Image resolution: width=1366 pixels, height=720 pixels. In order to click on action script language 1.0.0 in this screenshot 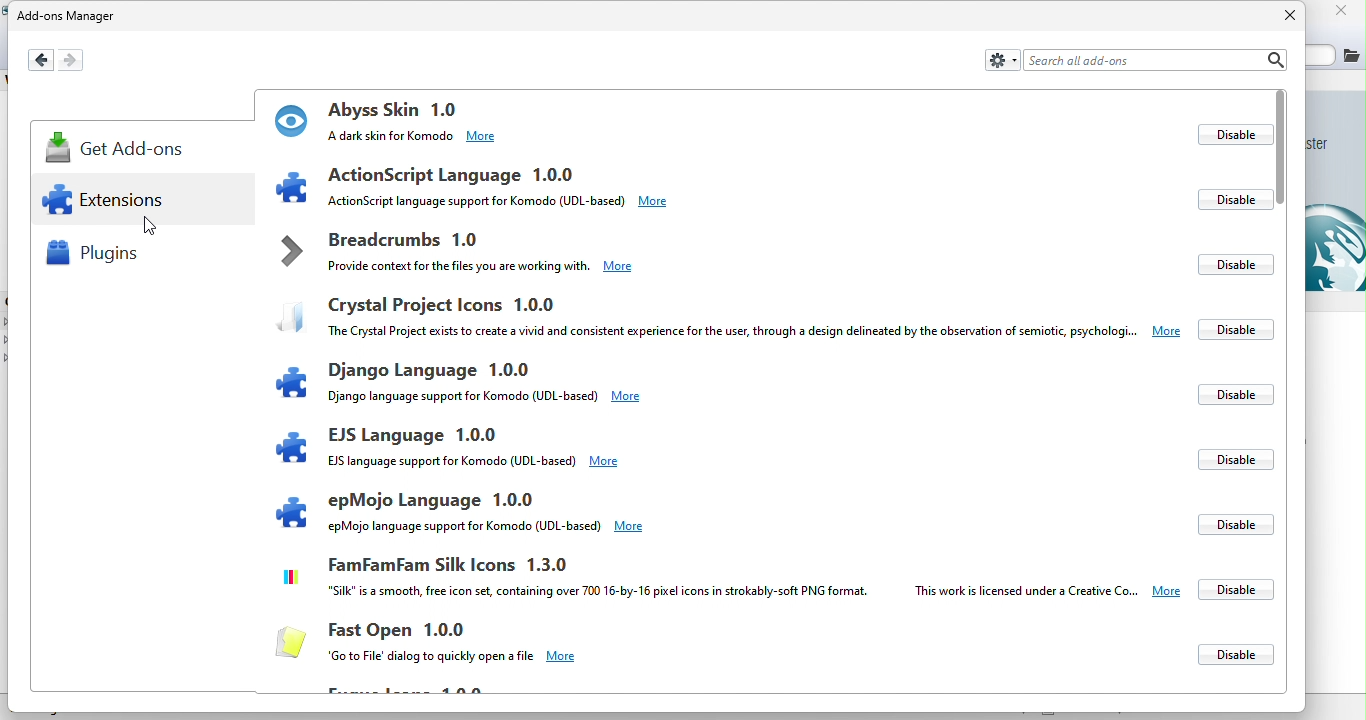, I will do `click(550, 186)`.